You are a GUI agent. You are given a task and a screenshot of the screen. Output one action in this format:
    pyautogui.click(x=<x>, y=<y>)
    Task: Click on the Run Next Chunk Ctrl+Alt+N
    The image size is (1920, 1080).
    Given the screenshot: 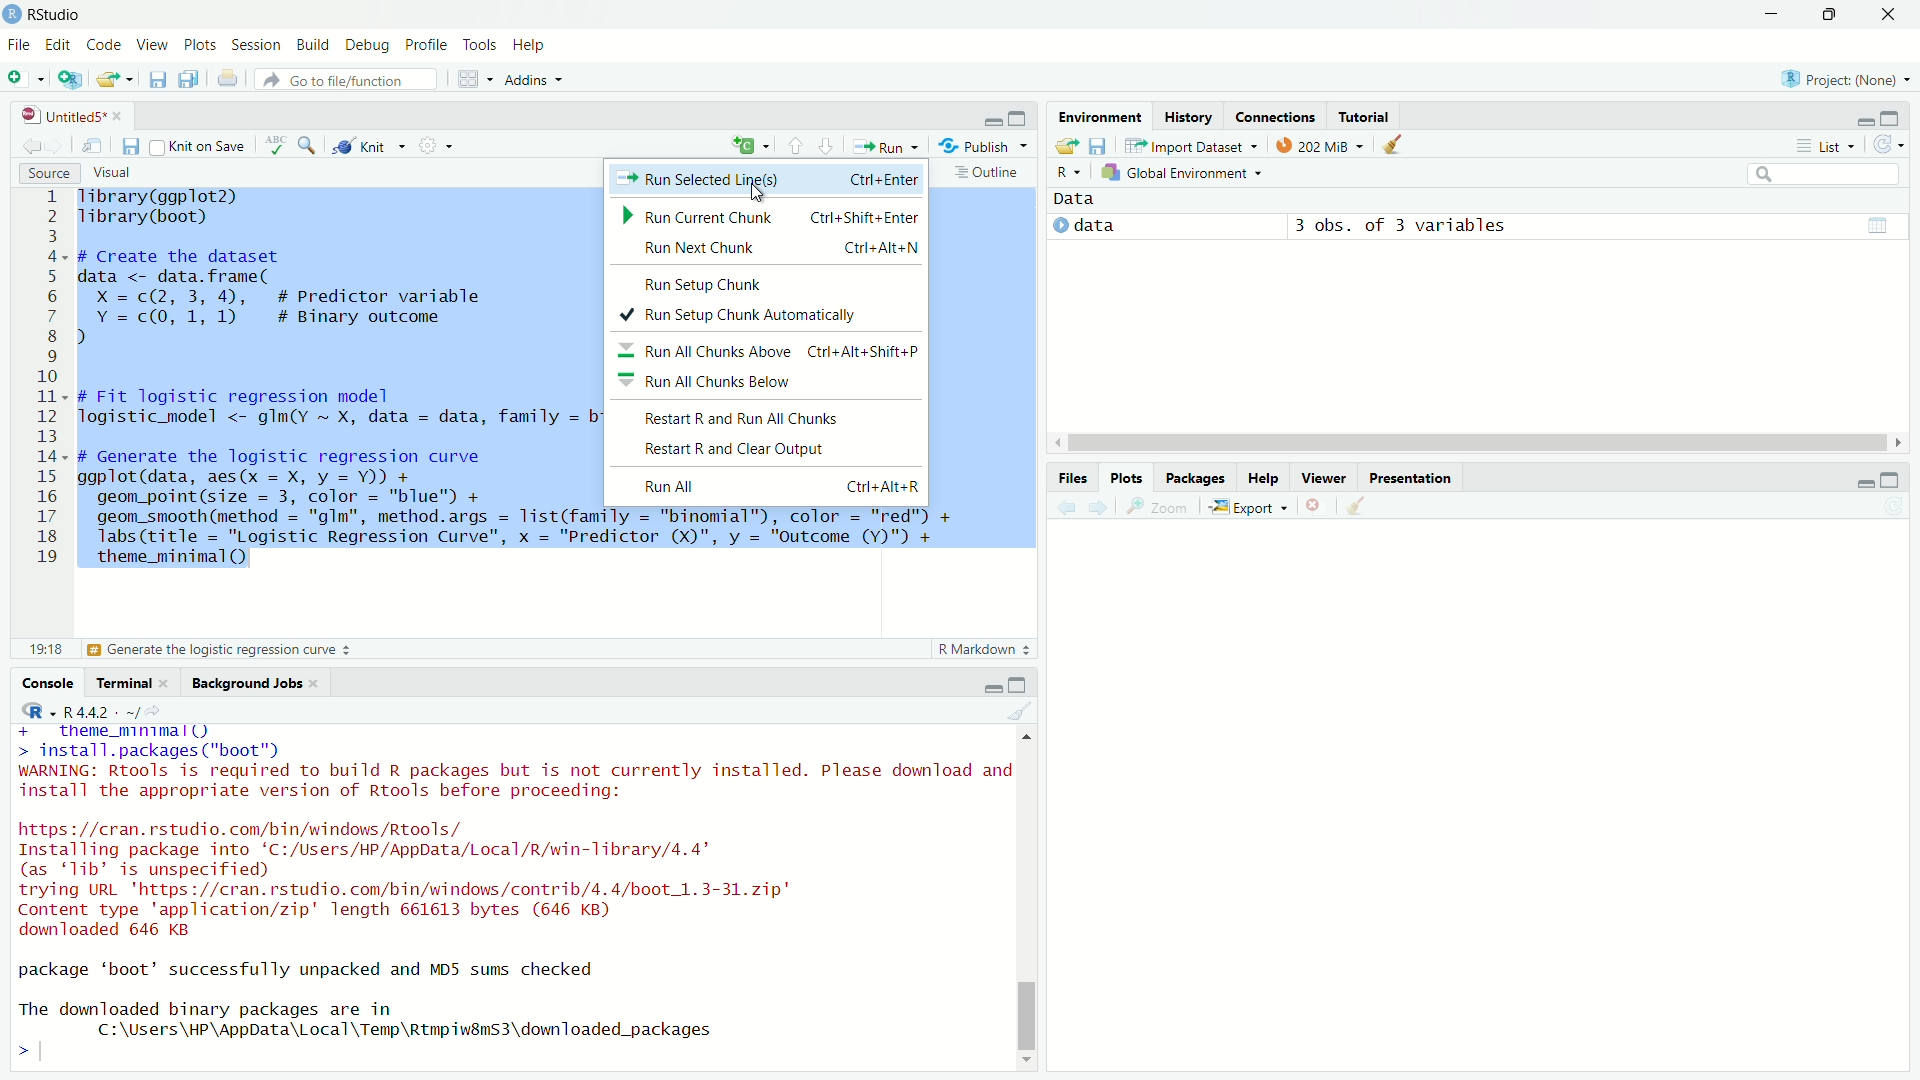 What is the action you would take?
    pyautogui.click(x=767, y=249)
    